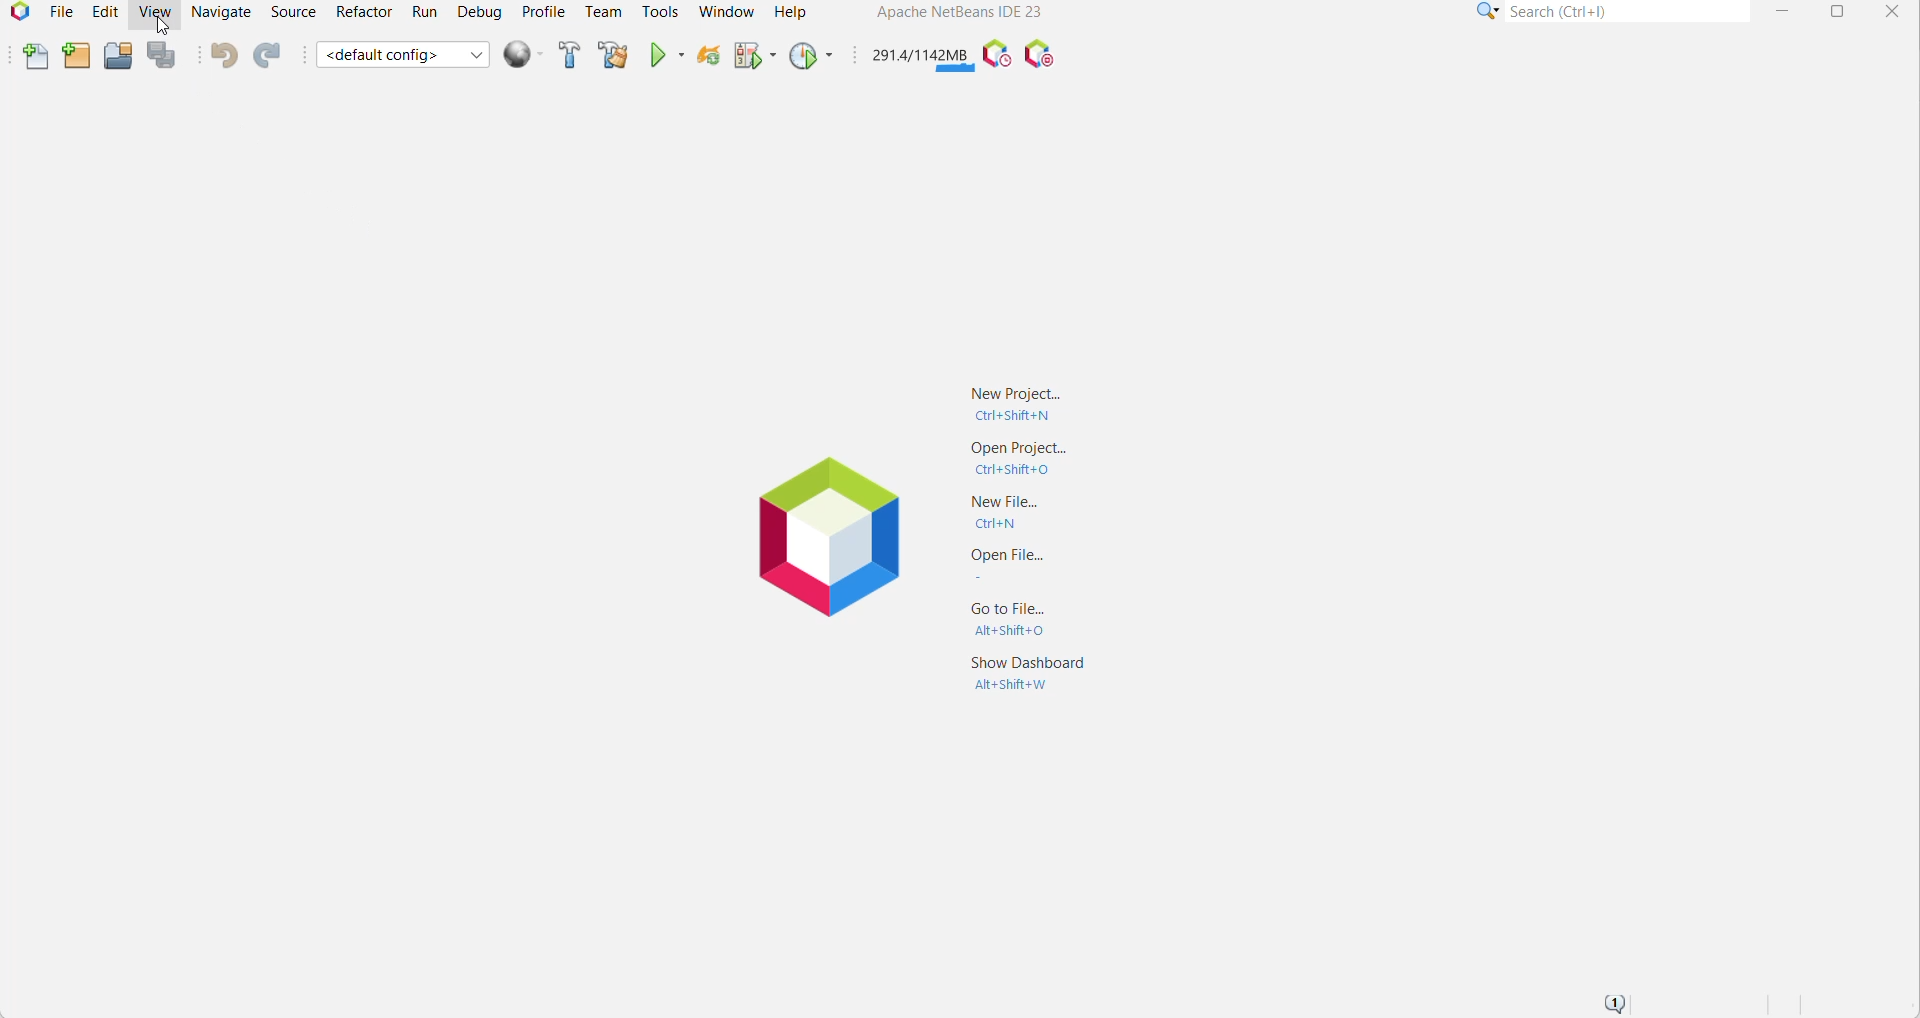  What do you see at coordinates (995, 54) in the screenshot?
I see `Profile the IDE` at bounding box center [995, 54].